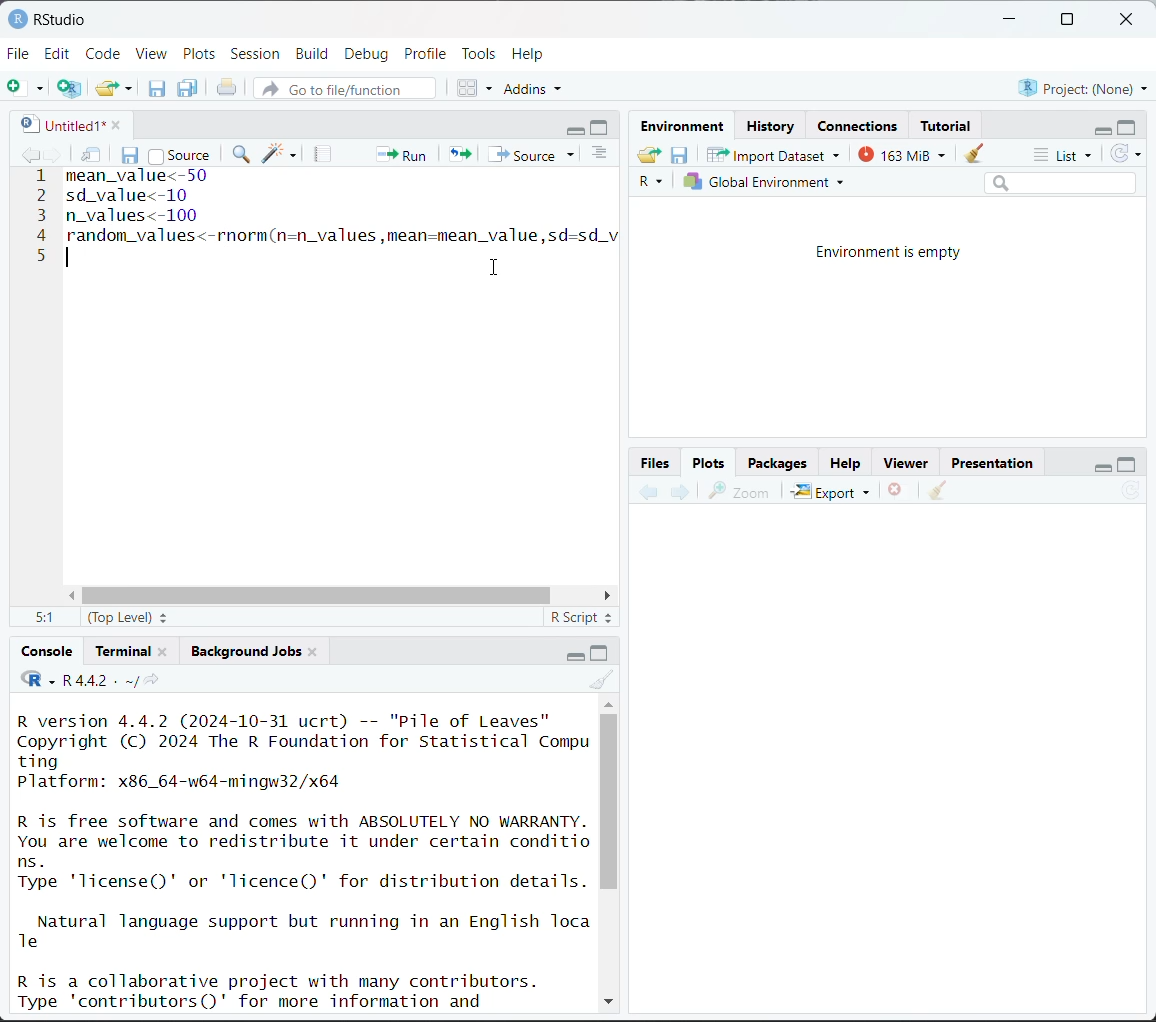 This screenshot has width=1156, height=1022. What do you see at coordinates (399, 153) in the screenshot?
I see `run` at bounding box center [399, 153].